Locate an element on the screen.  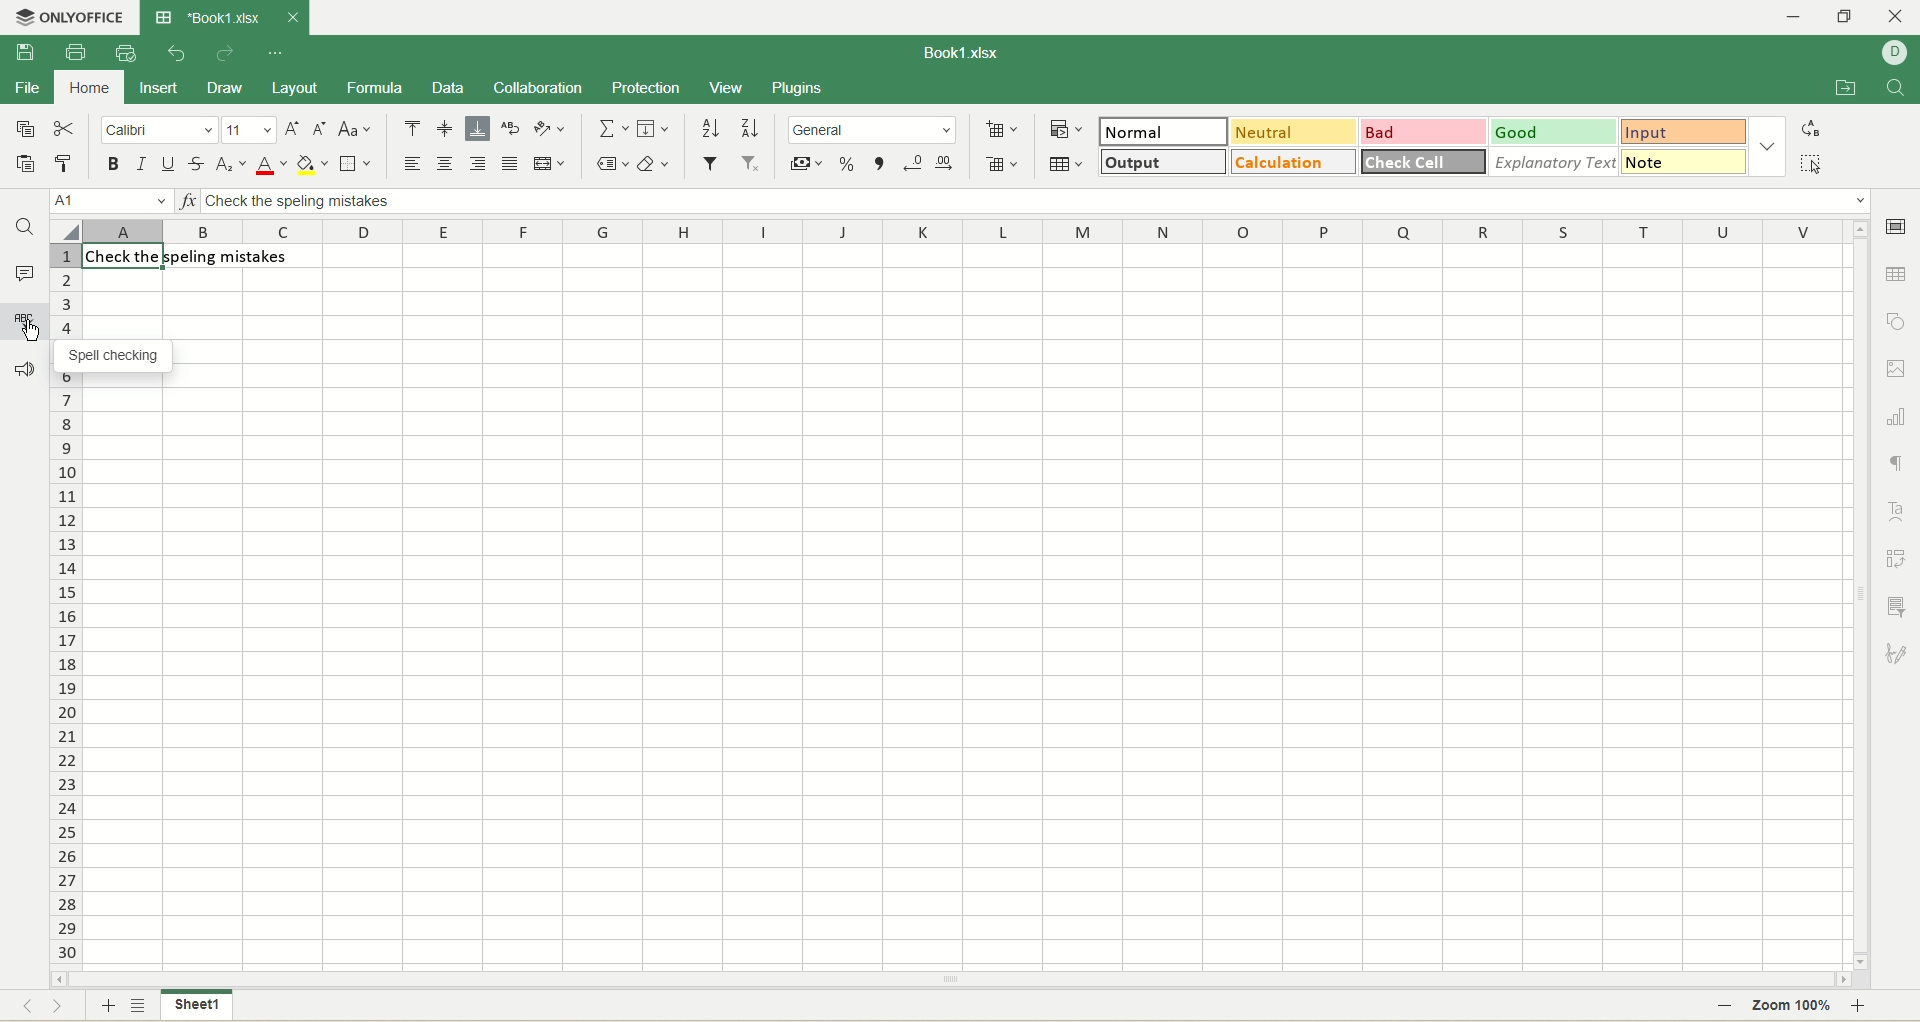
save is located at coordinates (27, 52).